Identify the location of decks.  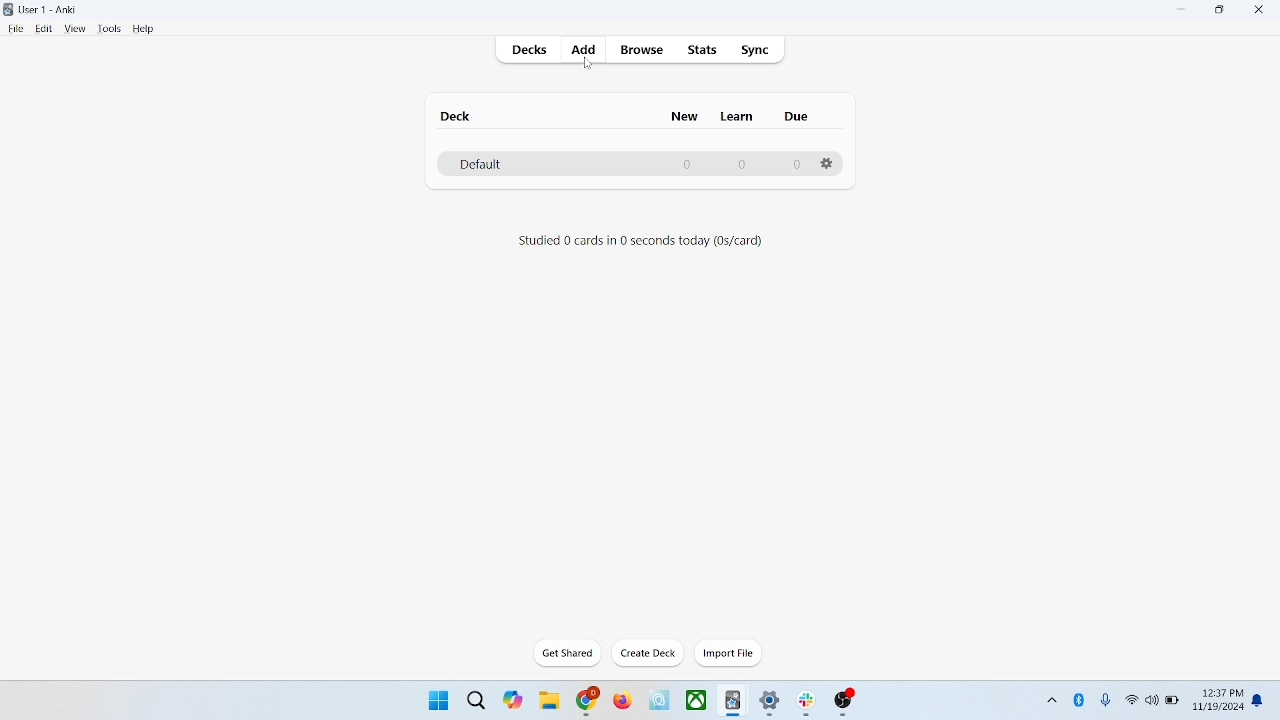
(532, 52).